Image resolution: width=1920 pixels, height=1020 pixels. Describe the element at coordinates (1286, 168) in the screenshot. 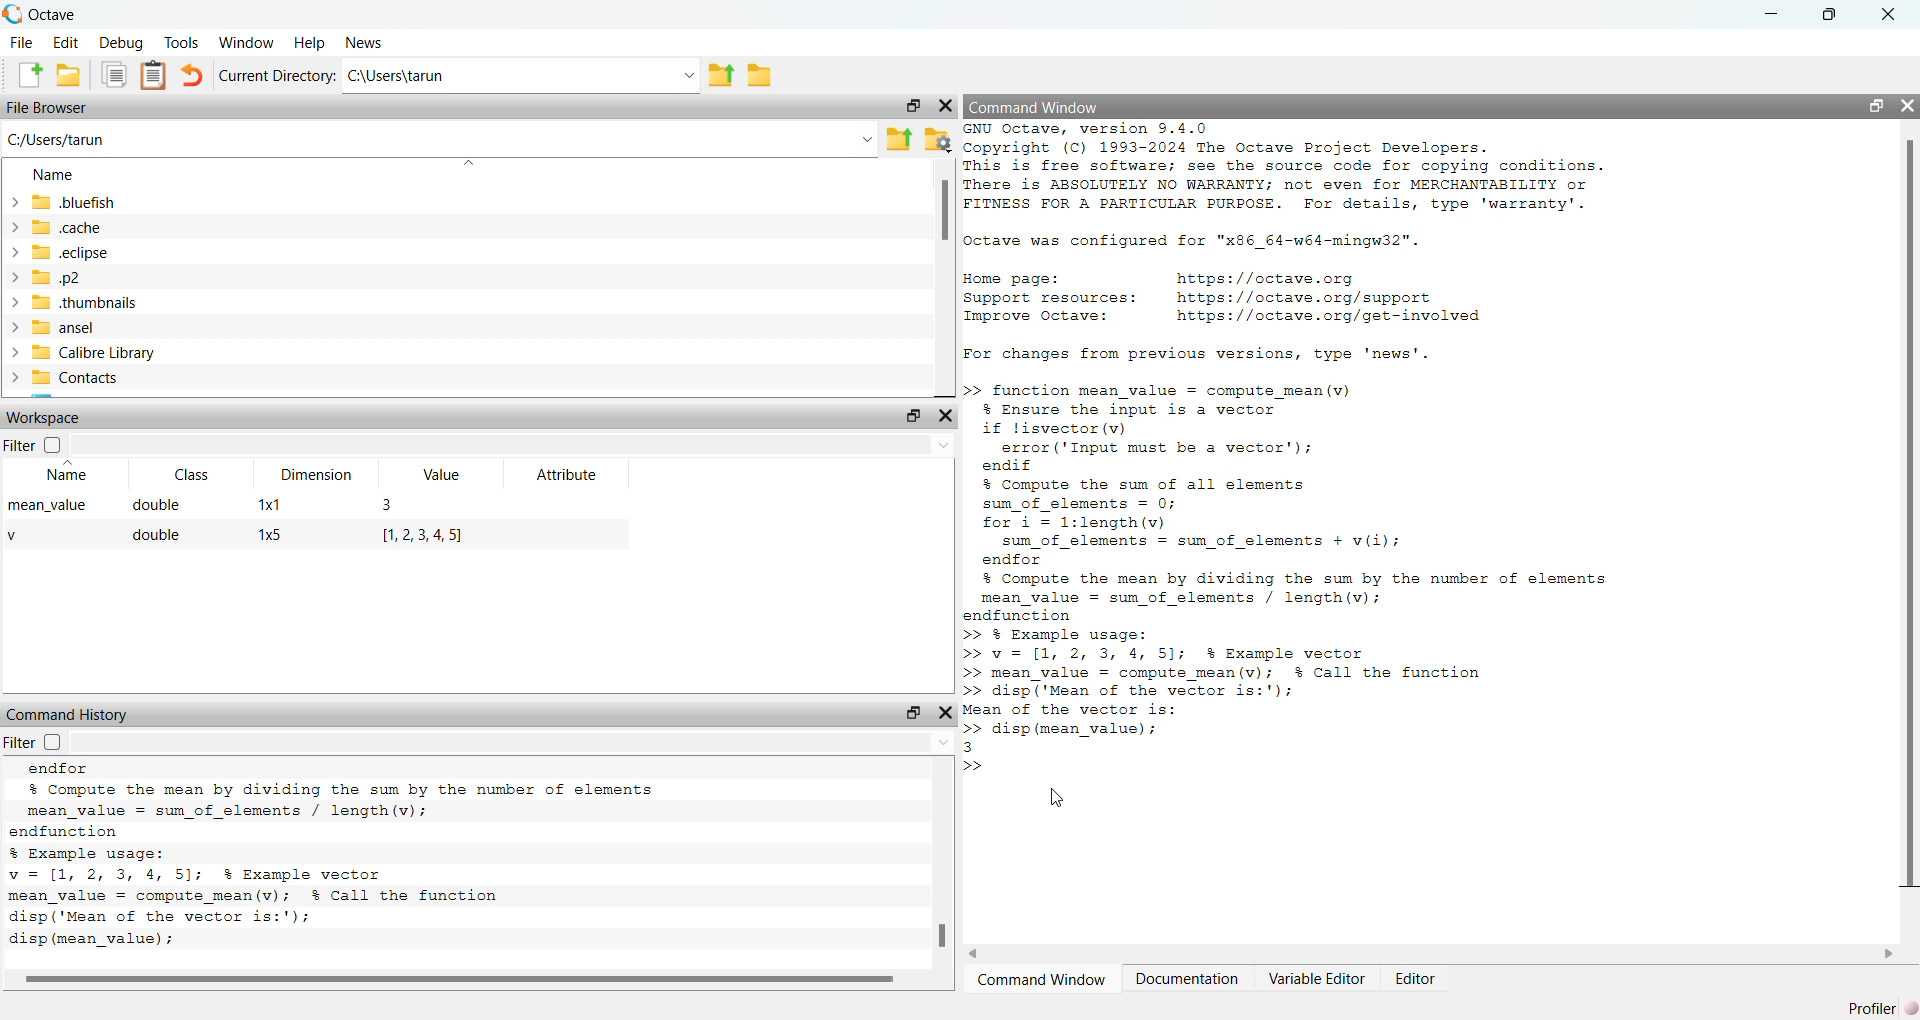

I see `GNU Octave, version 9.4.0

Copyright (C) 1993-2024 The Octave Project Developers.

This is free software; see the source code for copying conditions.
There is ABSOLUTELY NO WARRANTY; not even for MERCHANTABILITY or
FITNESS FOR A PARTICULAR PURPOSE. For details, type 'warranty'.` at that location.